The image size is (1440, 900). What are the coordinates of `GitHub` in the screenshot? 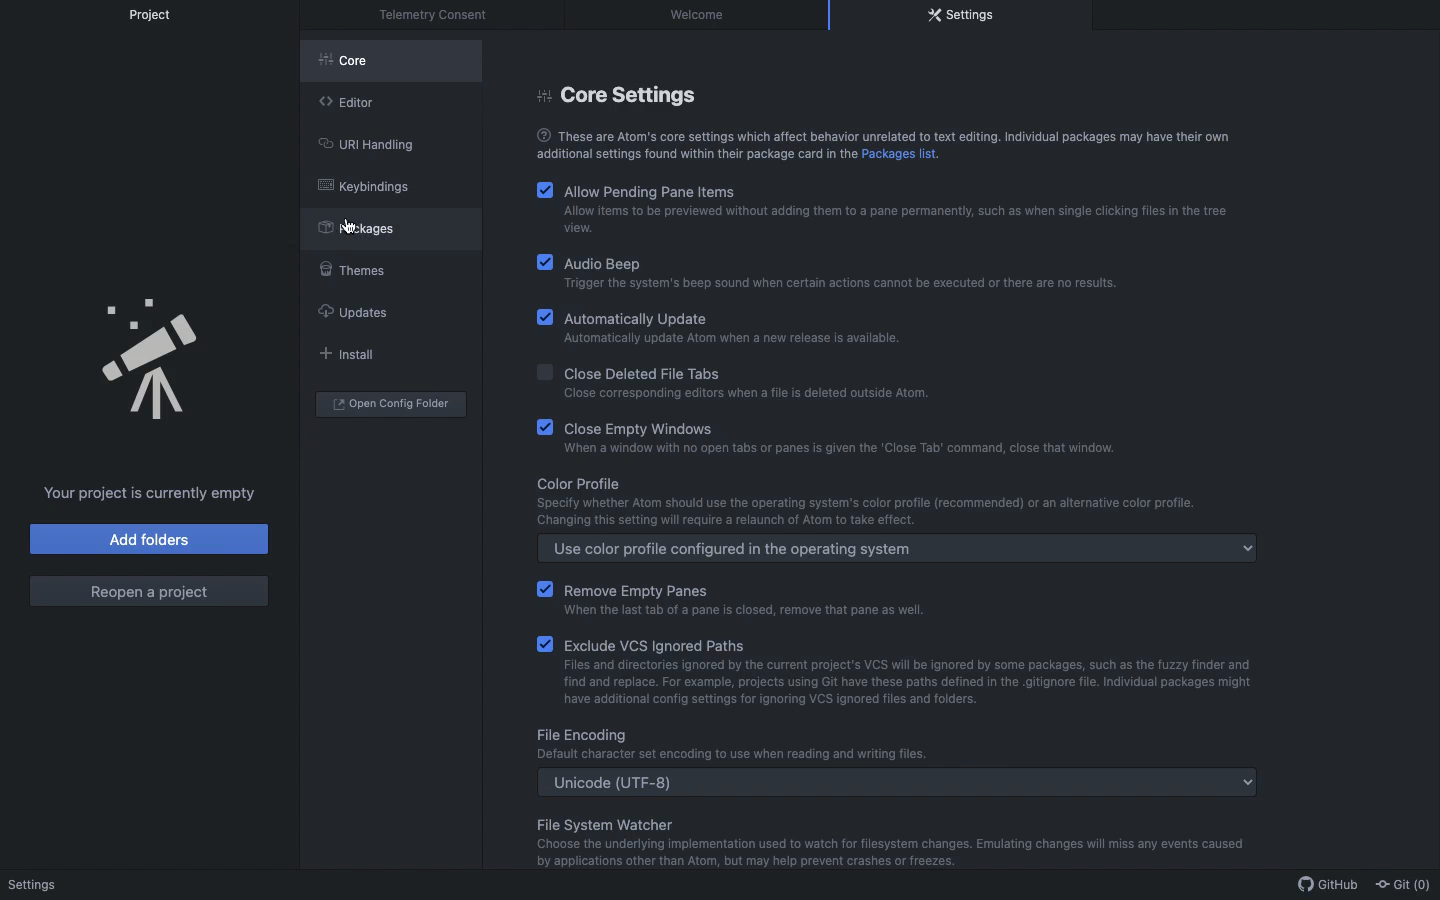 It's located at (1323, 885).